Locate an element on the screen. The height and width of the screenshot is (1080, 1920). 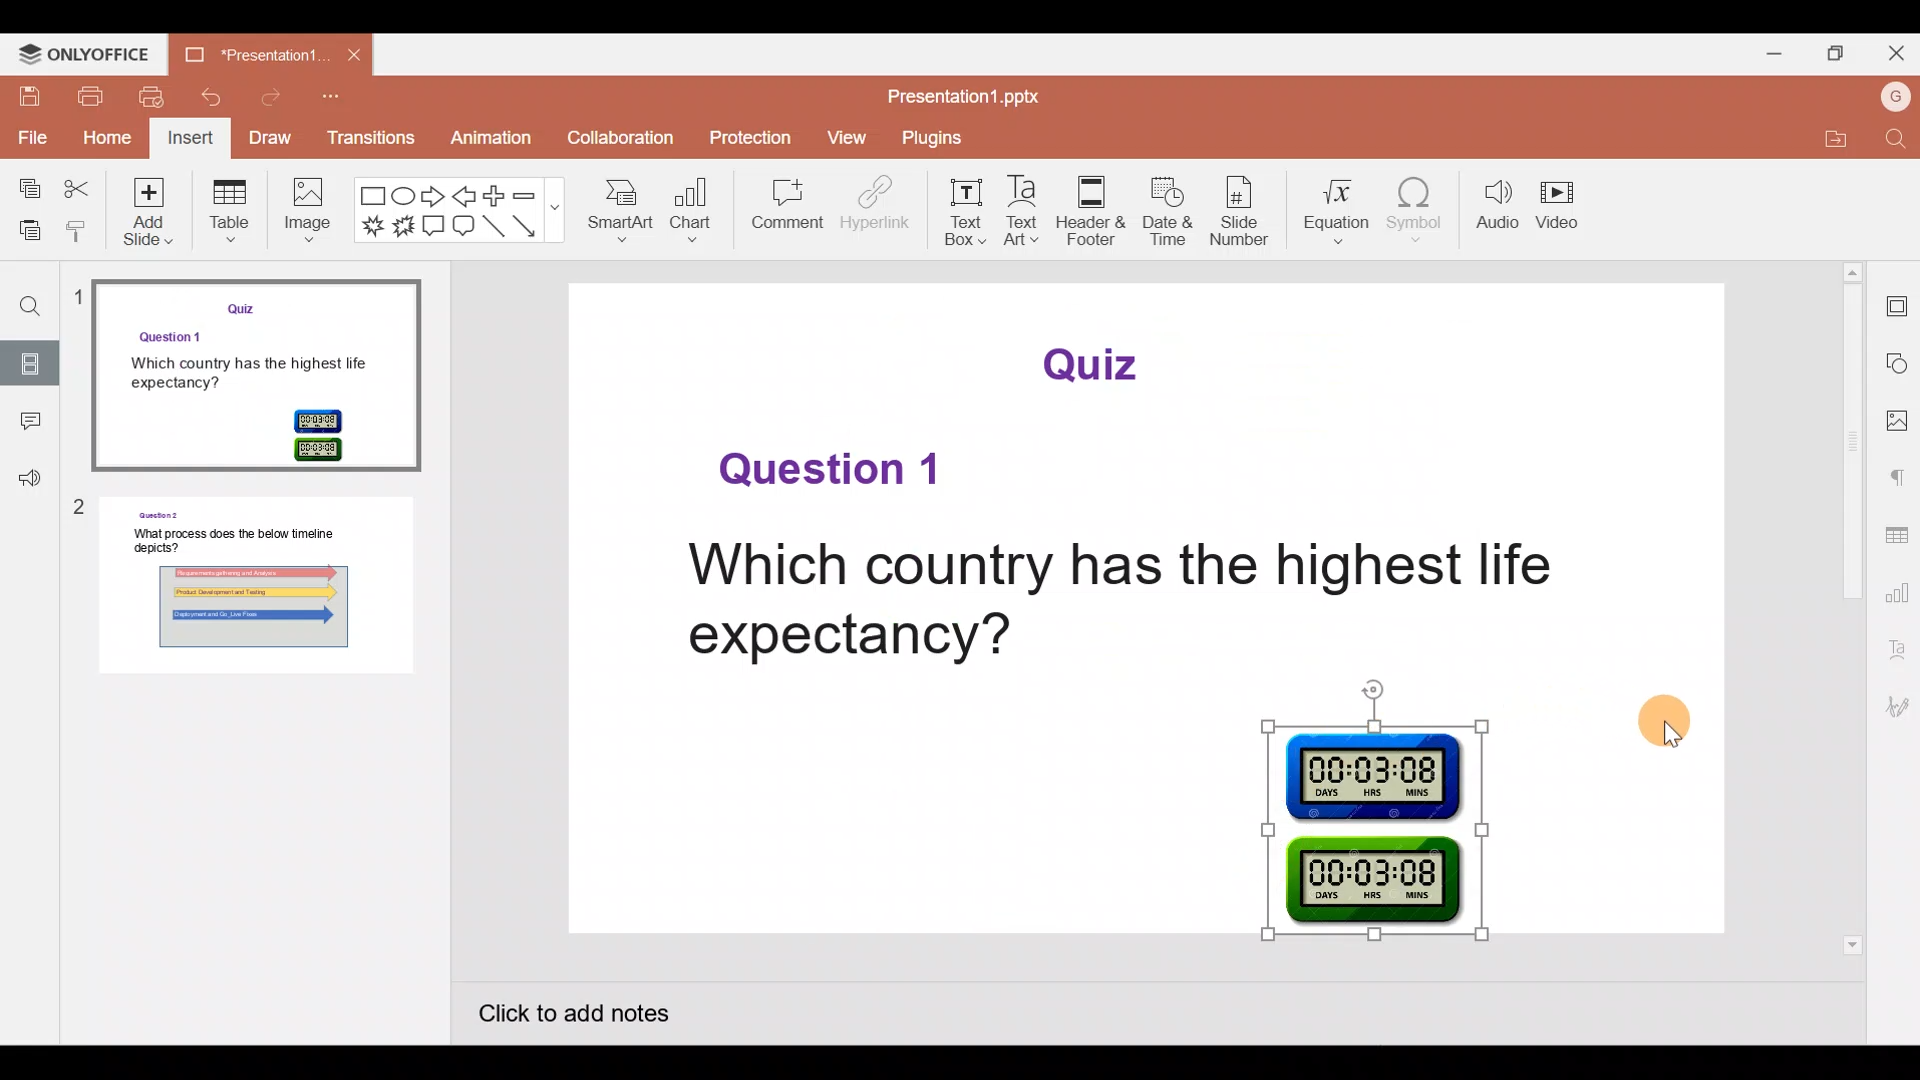
Collaboration is located at coordinates (612, 137).